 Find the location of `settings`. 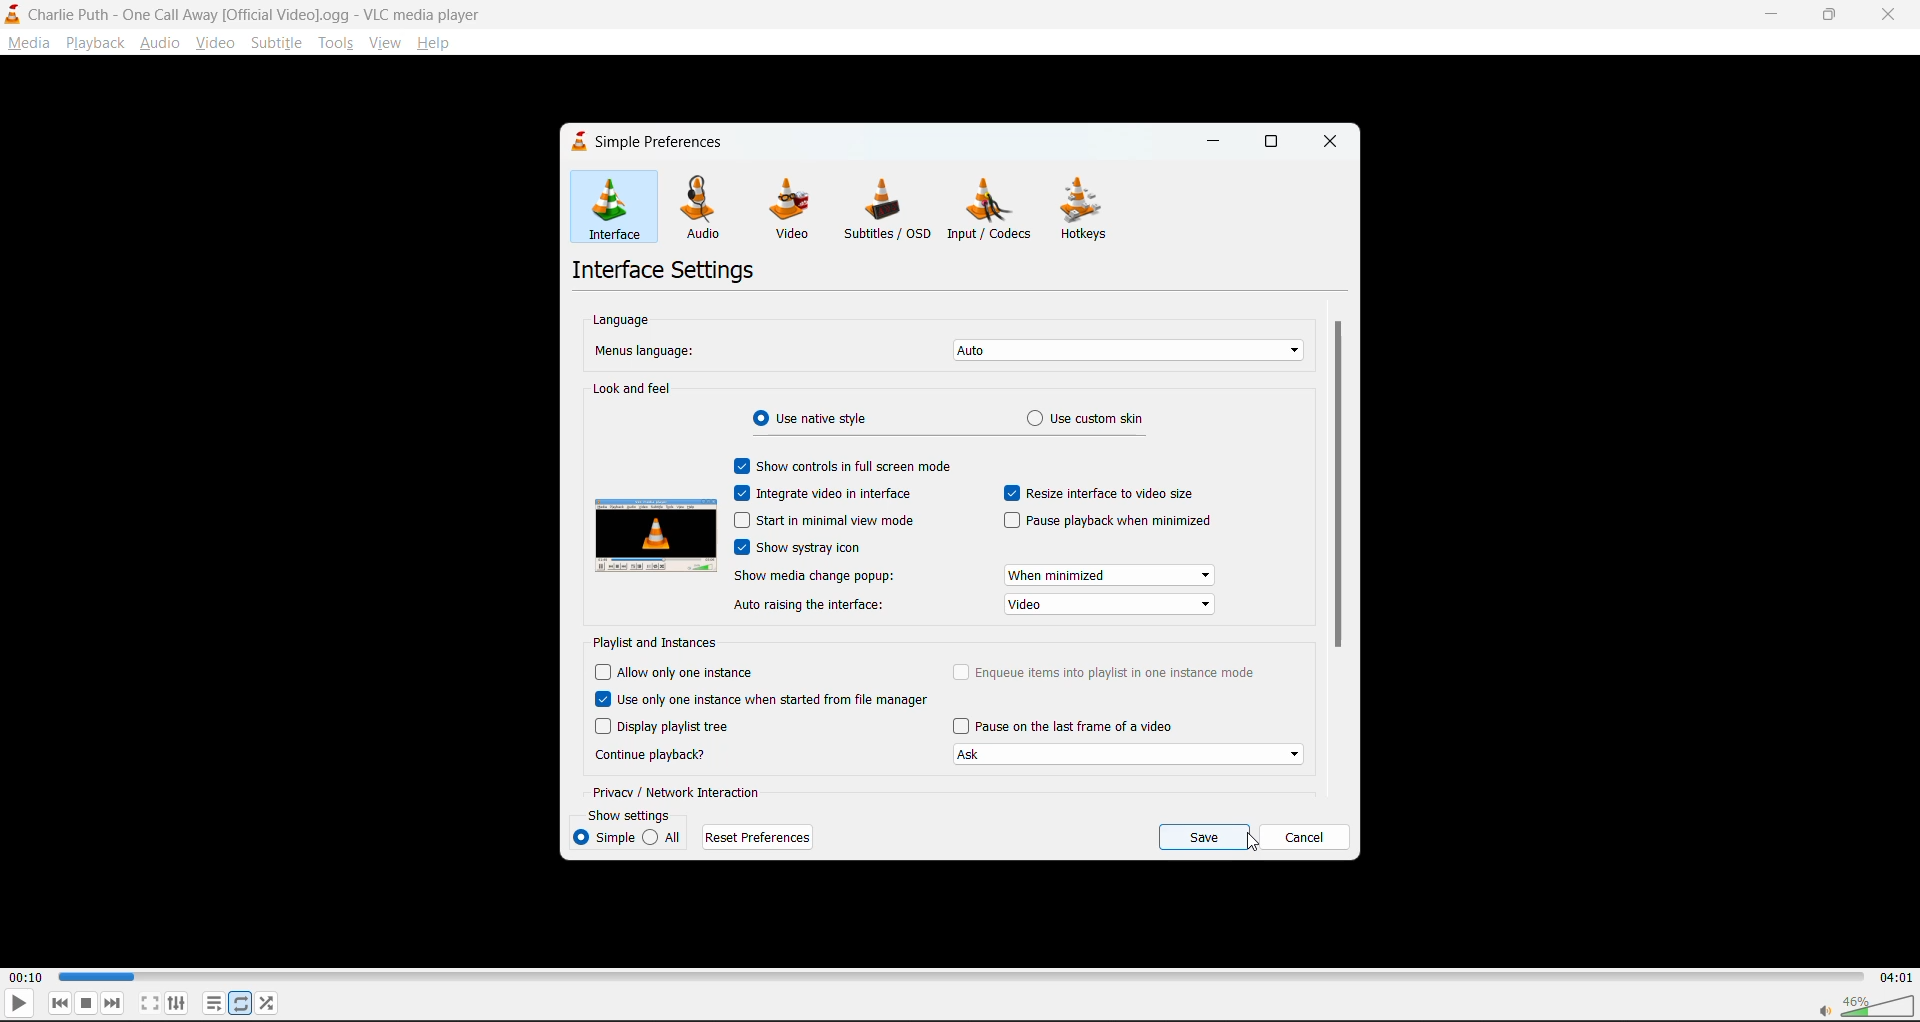

settings is located at coordinates (179, 1001).